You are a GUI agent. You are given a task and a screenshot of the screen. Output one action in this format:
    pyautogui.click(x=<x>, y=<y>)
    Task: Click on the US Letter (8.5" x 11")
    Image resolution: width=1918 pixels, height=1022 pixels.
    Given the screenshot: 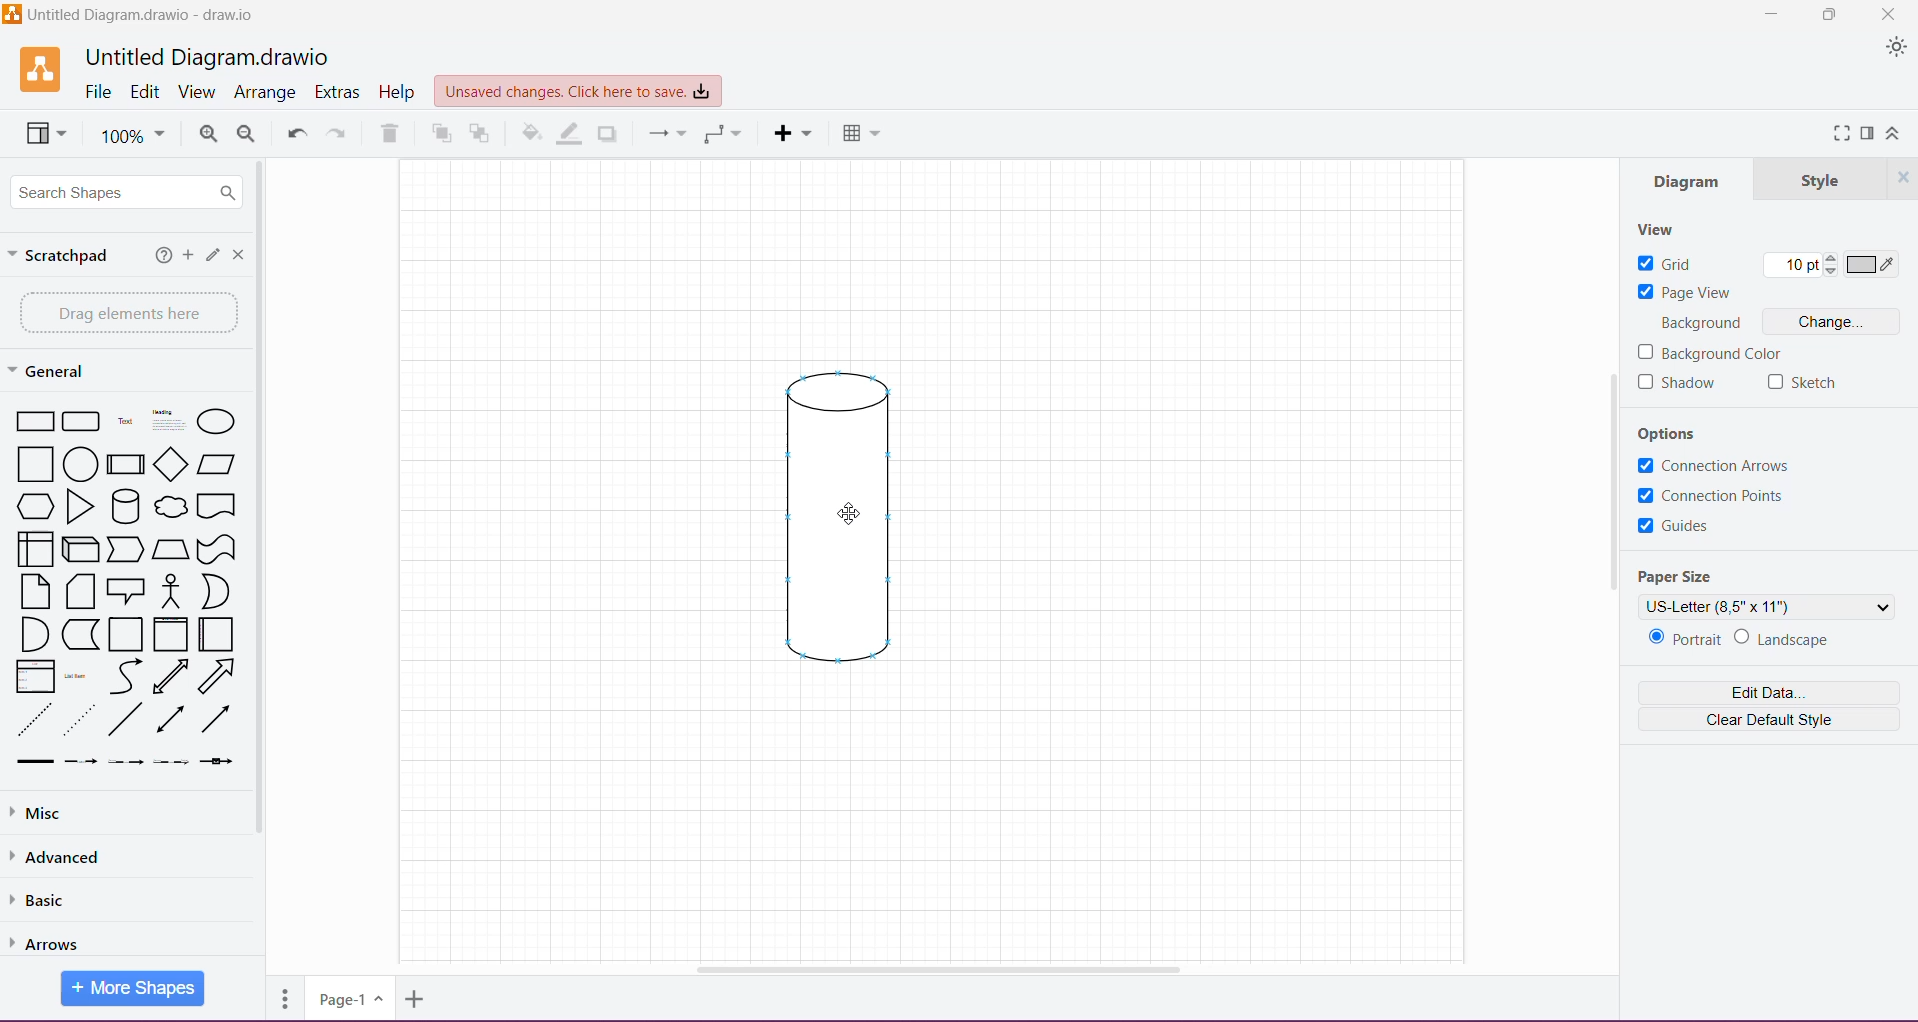 What is the action you would take?
    pyautogui.click(x=1768, y=608)
    